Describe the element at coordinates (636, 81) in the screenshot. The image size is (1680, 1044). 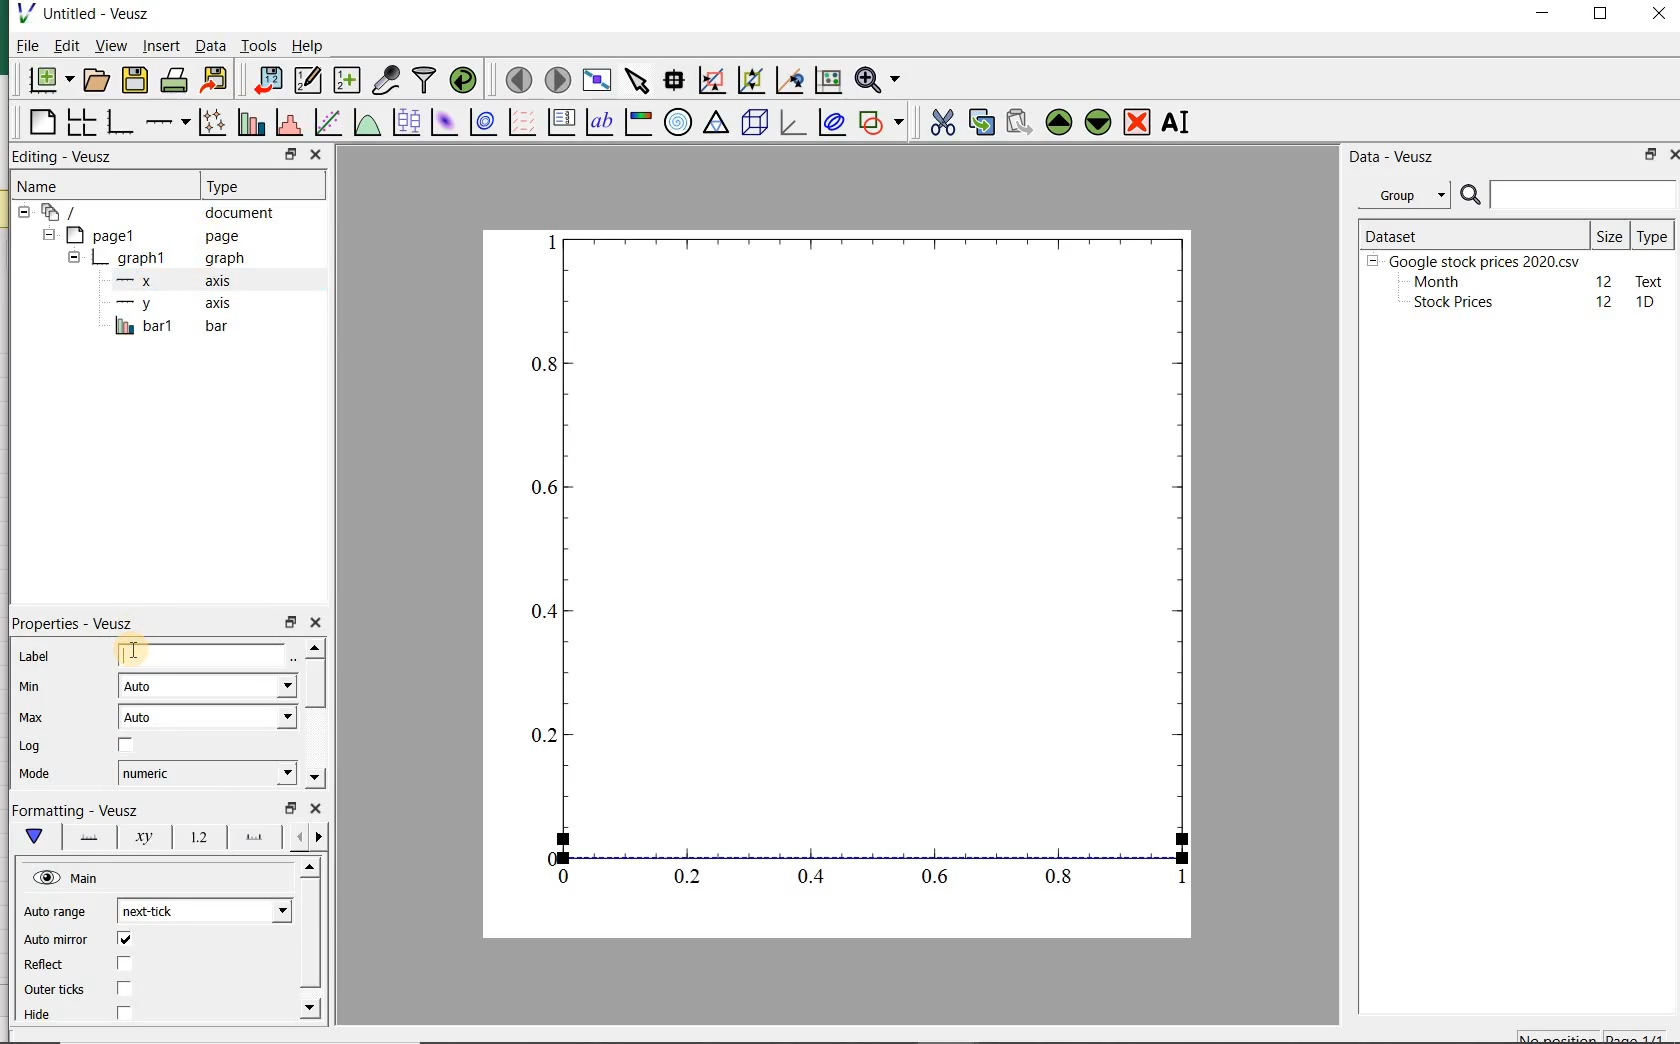
I see `select items from the graph or scroll` at that location.